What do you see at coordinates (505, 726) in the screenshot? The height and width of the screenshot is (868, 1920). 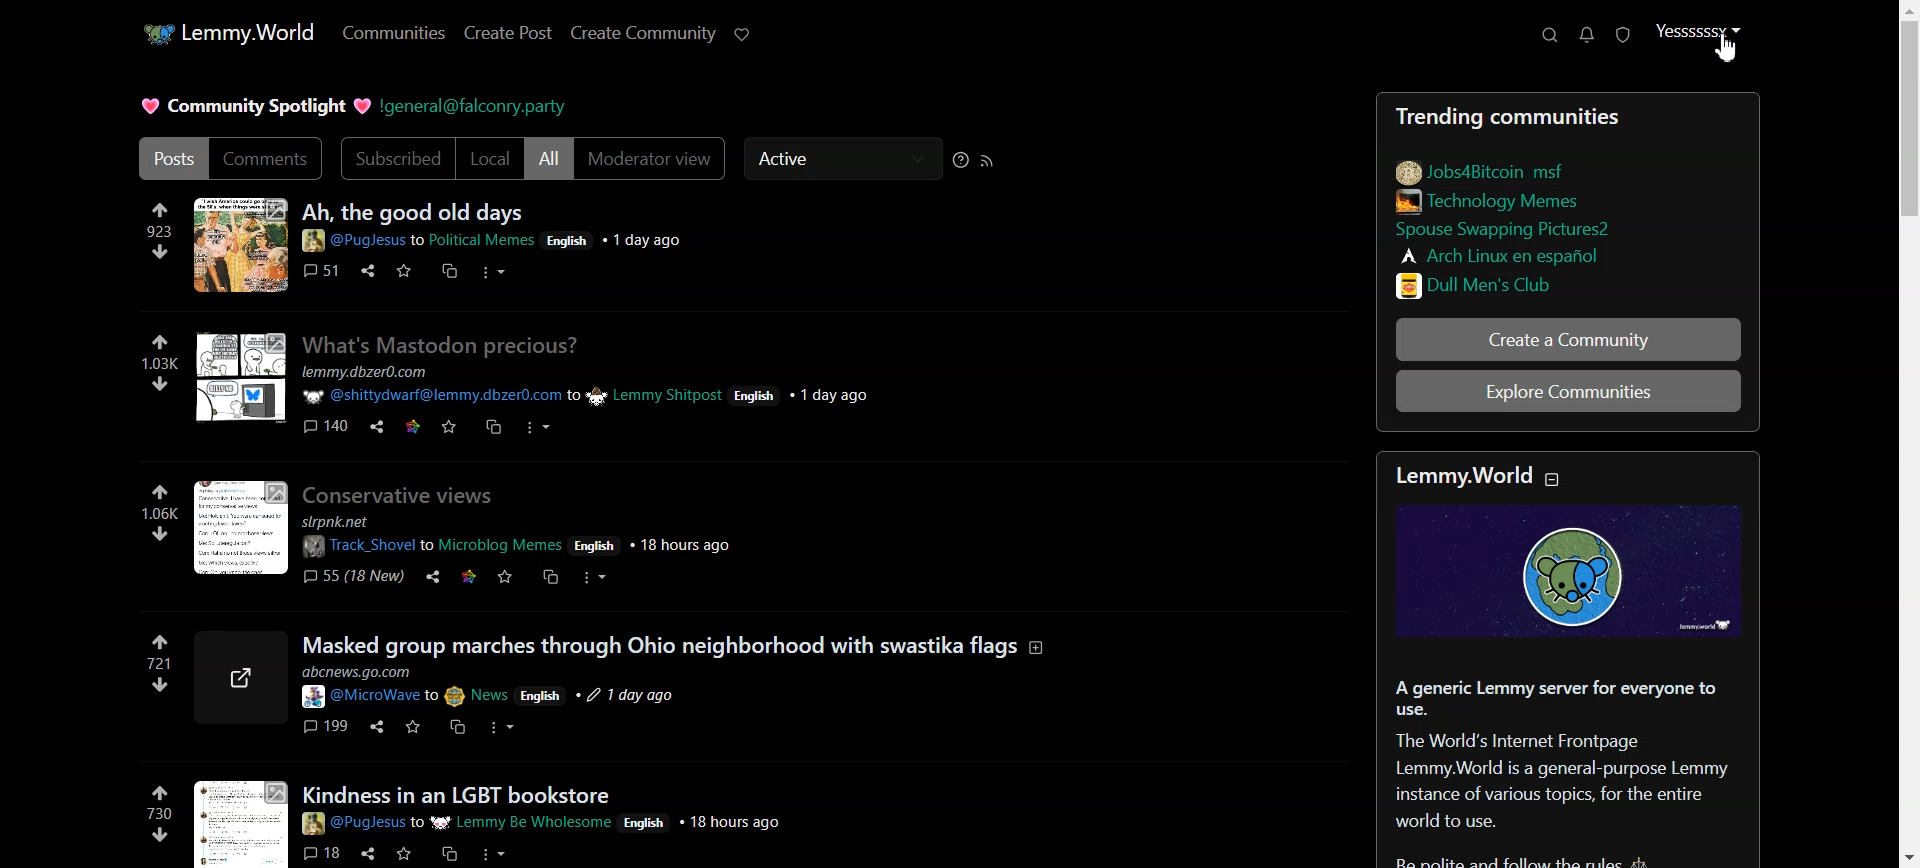 I see `more` at bounding box center [505, 726].